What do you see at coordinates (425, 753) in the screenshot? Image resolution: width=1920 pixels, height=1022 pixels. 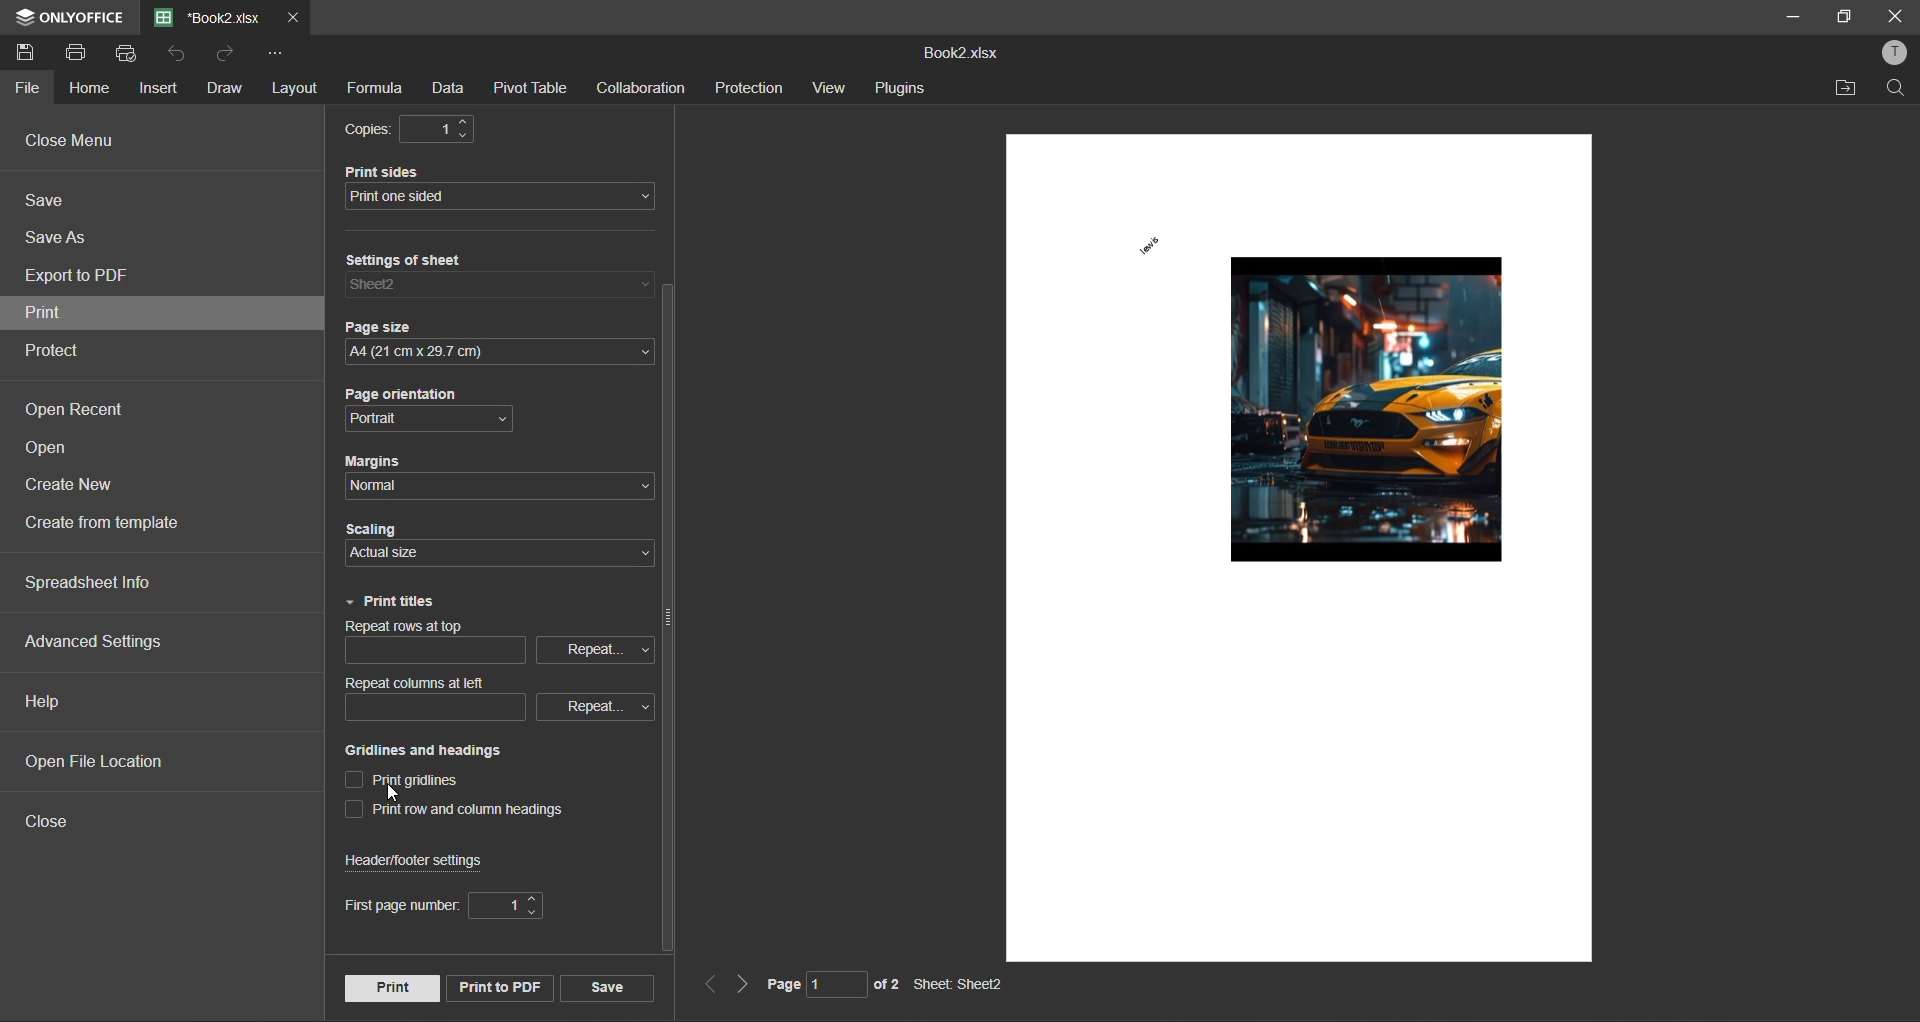 I see `gridlines and headings` at bounding box center [425, 753].